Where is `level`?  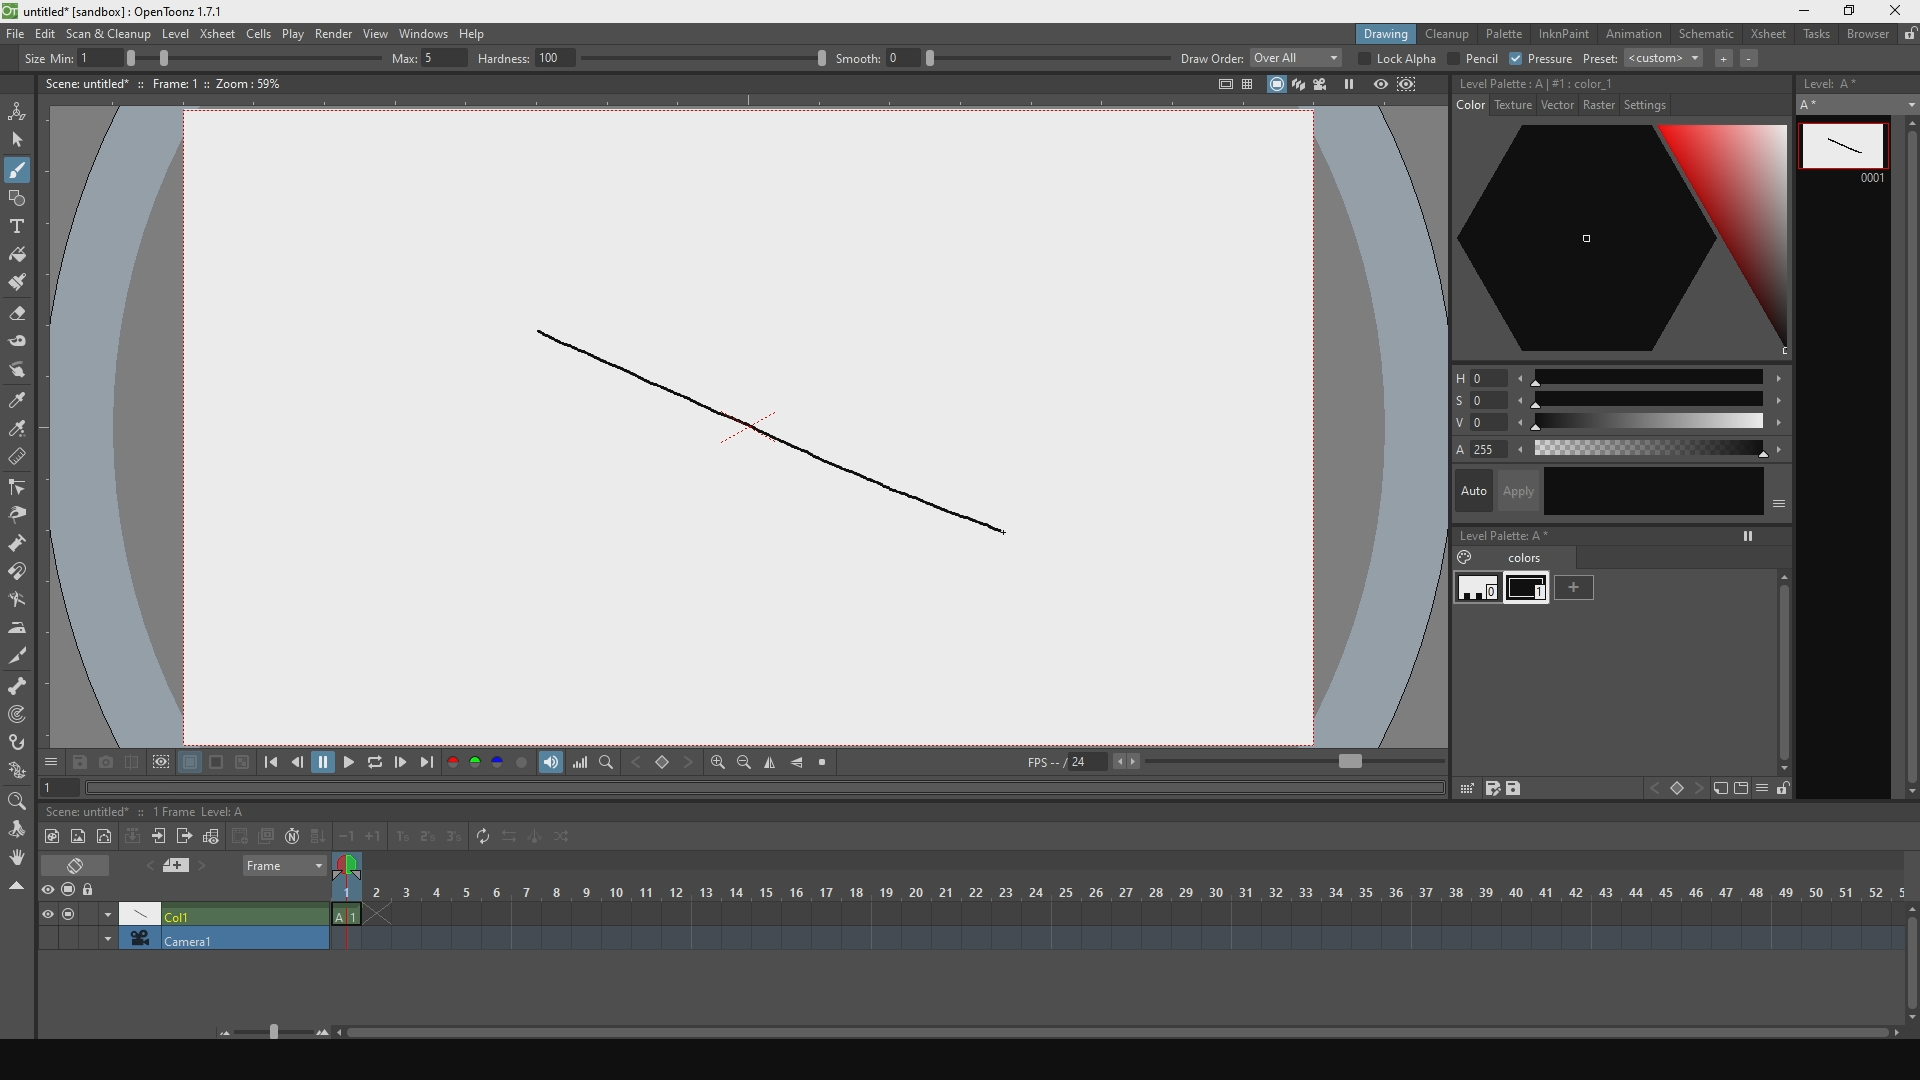 level is located at coordinates (175, 33).